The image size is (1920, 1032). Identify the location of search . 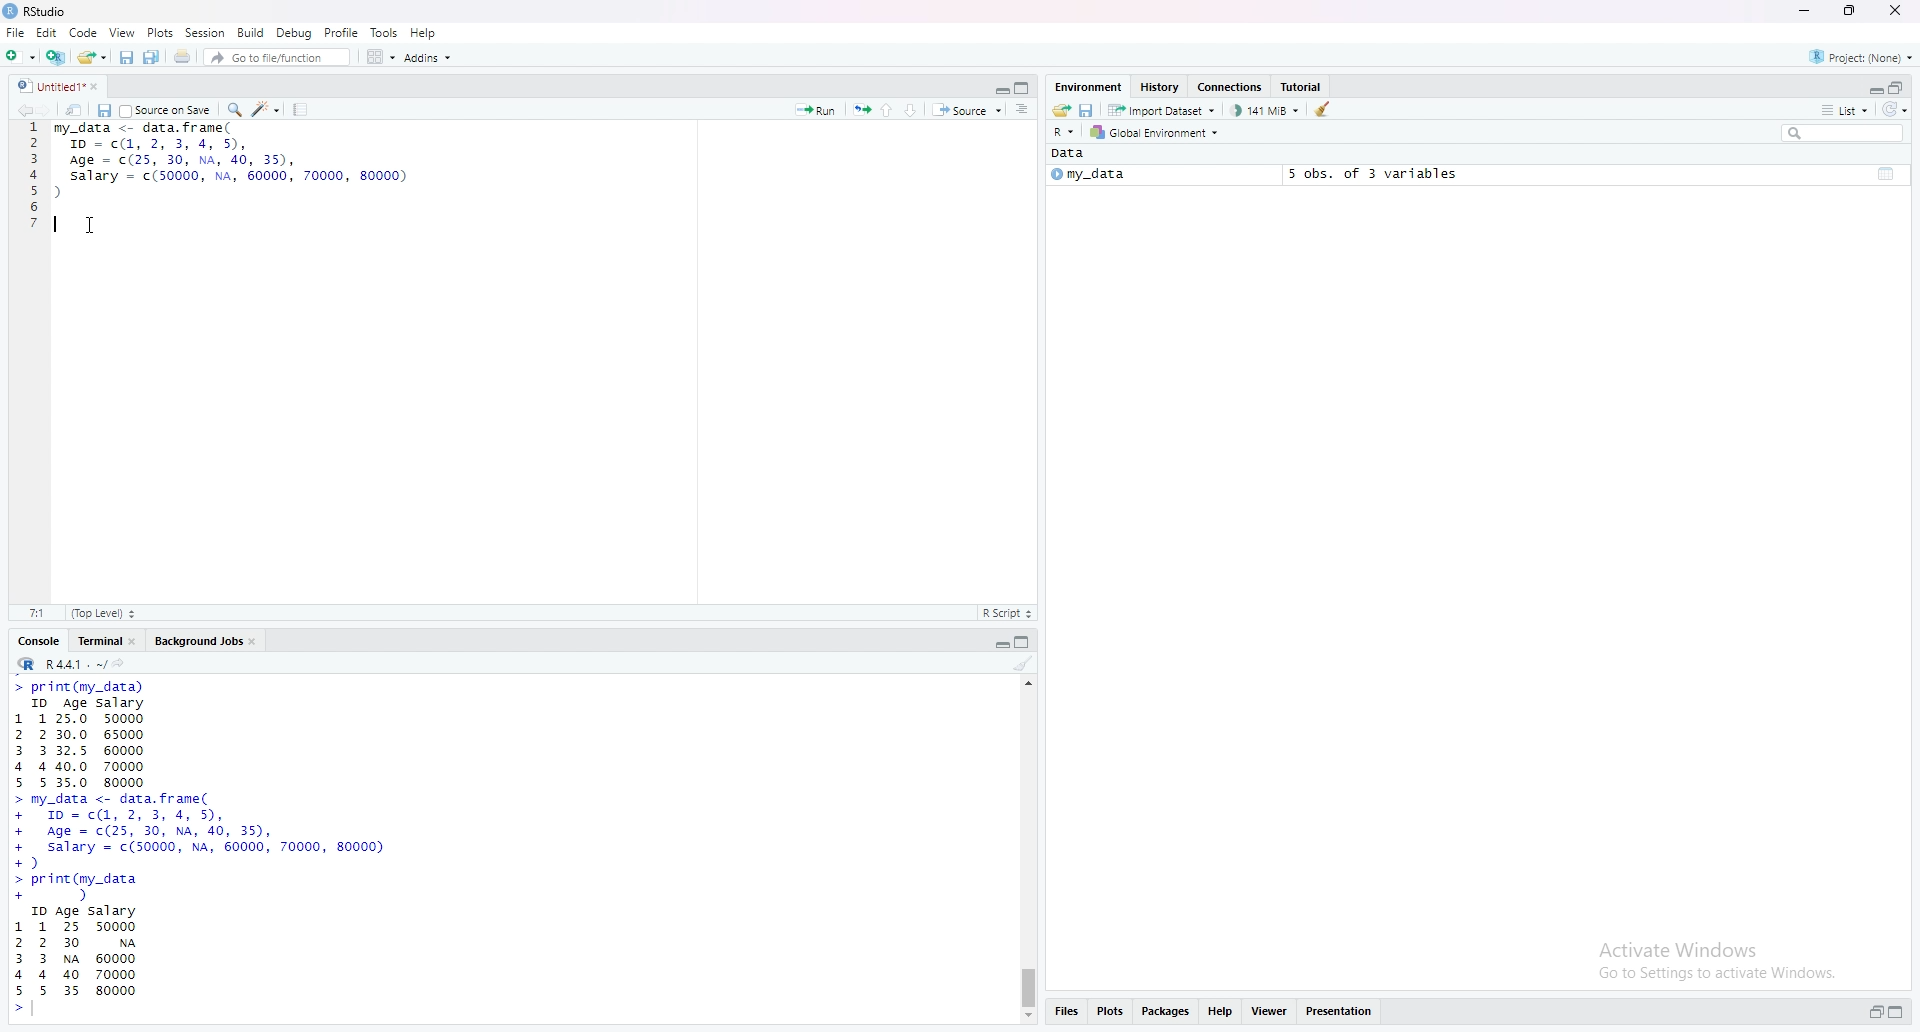
(1844, 135).